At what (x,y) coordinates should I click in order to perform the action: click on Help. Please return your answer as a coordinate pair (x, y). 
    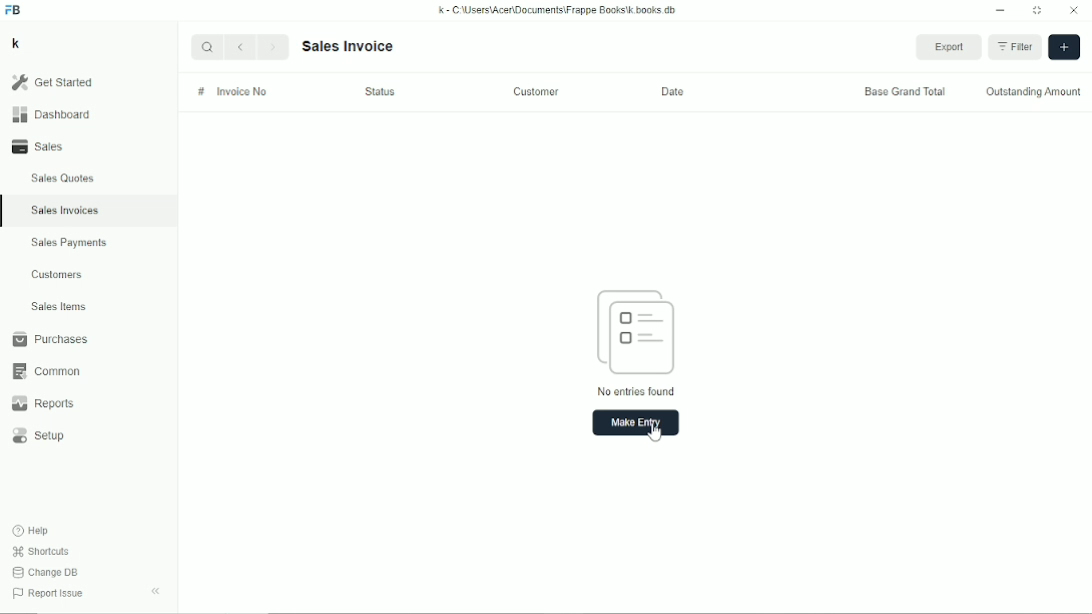
    Looking at the image, I should click on (32, 530).